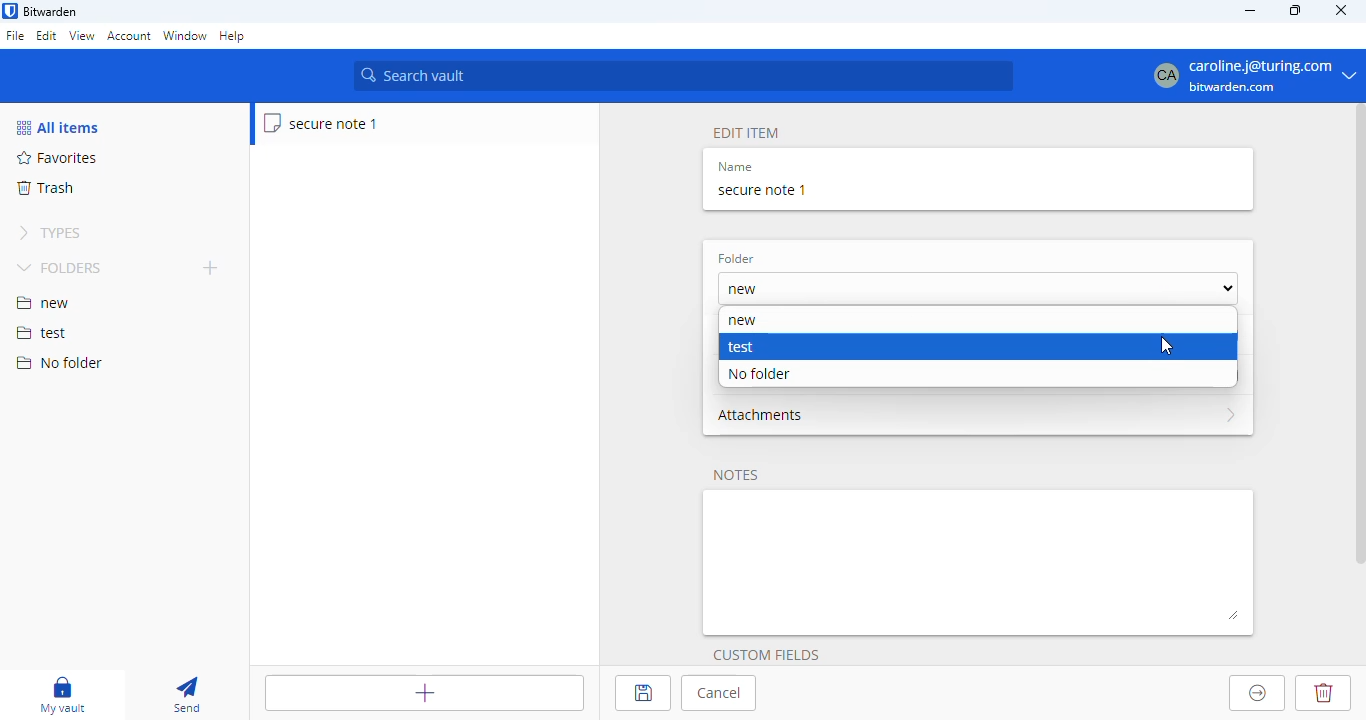 The image size is (1366, 720). I want to click on no folder, so click(758, 374).